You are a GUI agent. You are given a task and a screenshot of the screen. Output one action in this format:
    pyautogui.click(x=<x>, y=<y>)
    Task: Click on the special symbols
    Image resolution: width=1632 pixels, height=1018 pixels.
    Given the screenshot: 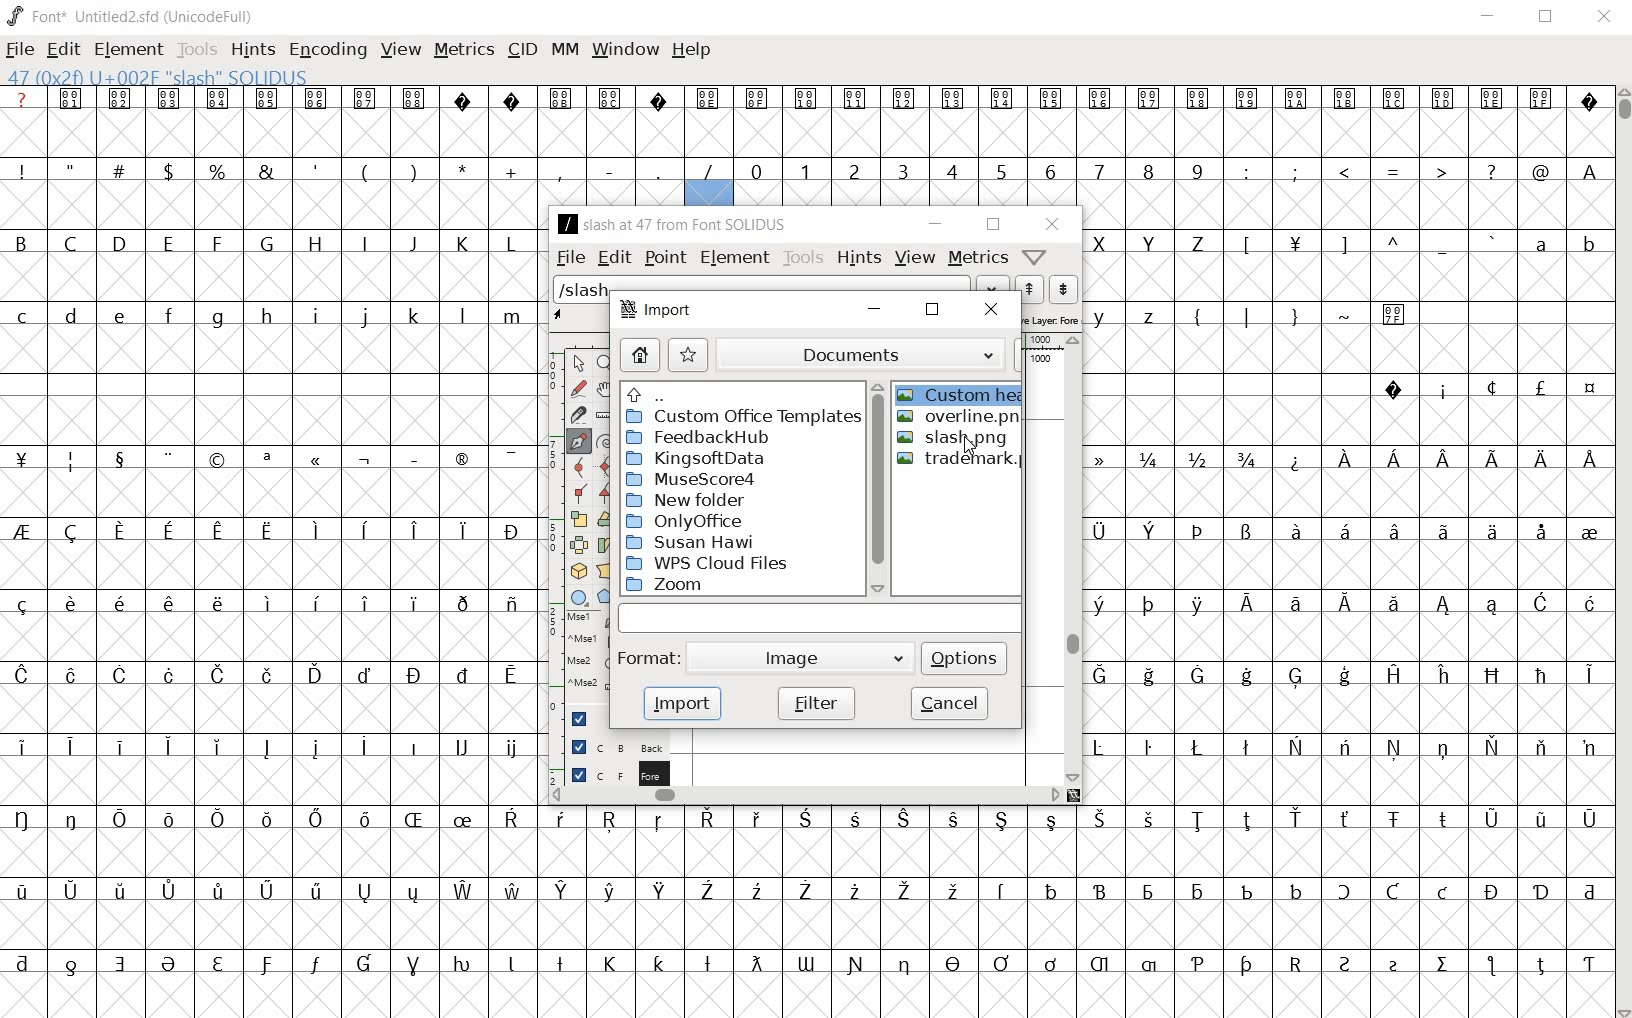 What is the action you would take?
    pyautogui.click(x=803, y=98)
    